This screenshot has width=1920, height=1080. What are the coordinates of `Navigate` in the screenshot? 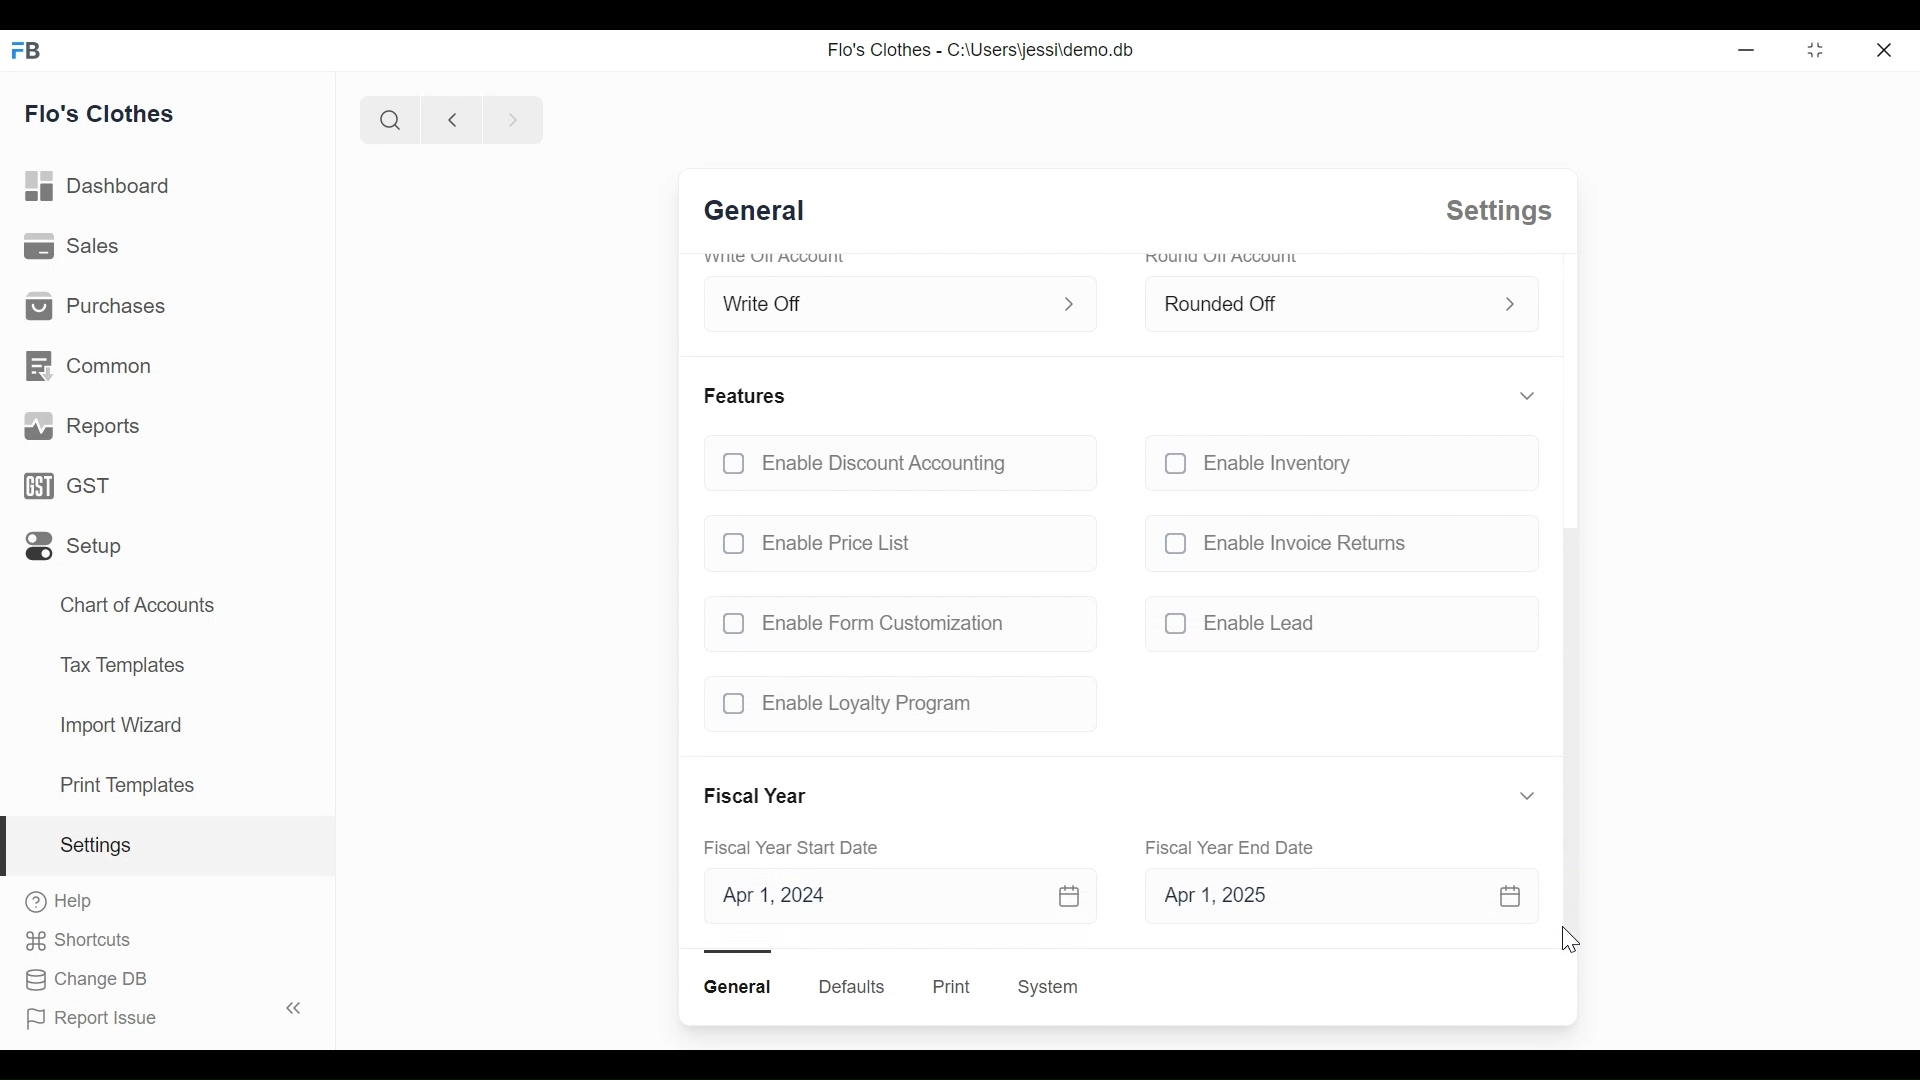 It's located at (510, 118).